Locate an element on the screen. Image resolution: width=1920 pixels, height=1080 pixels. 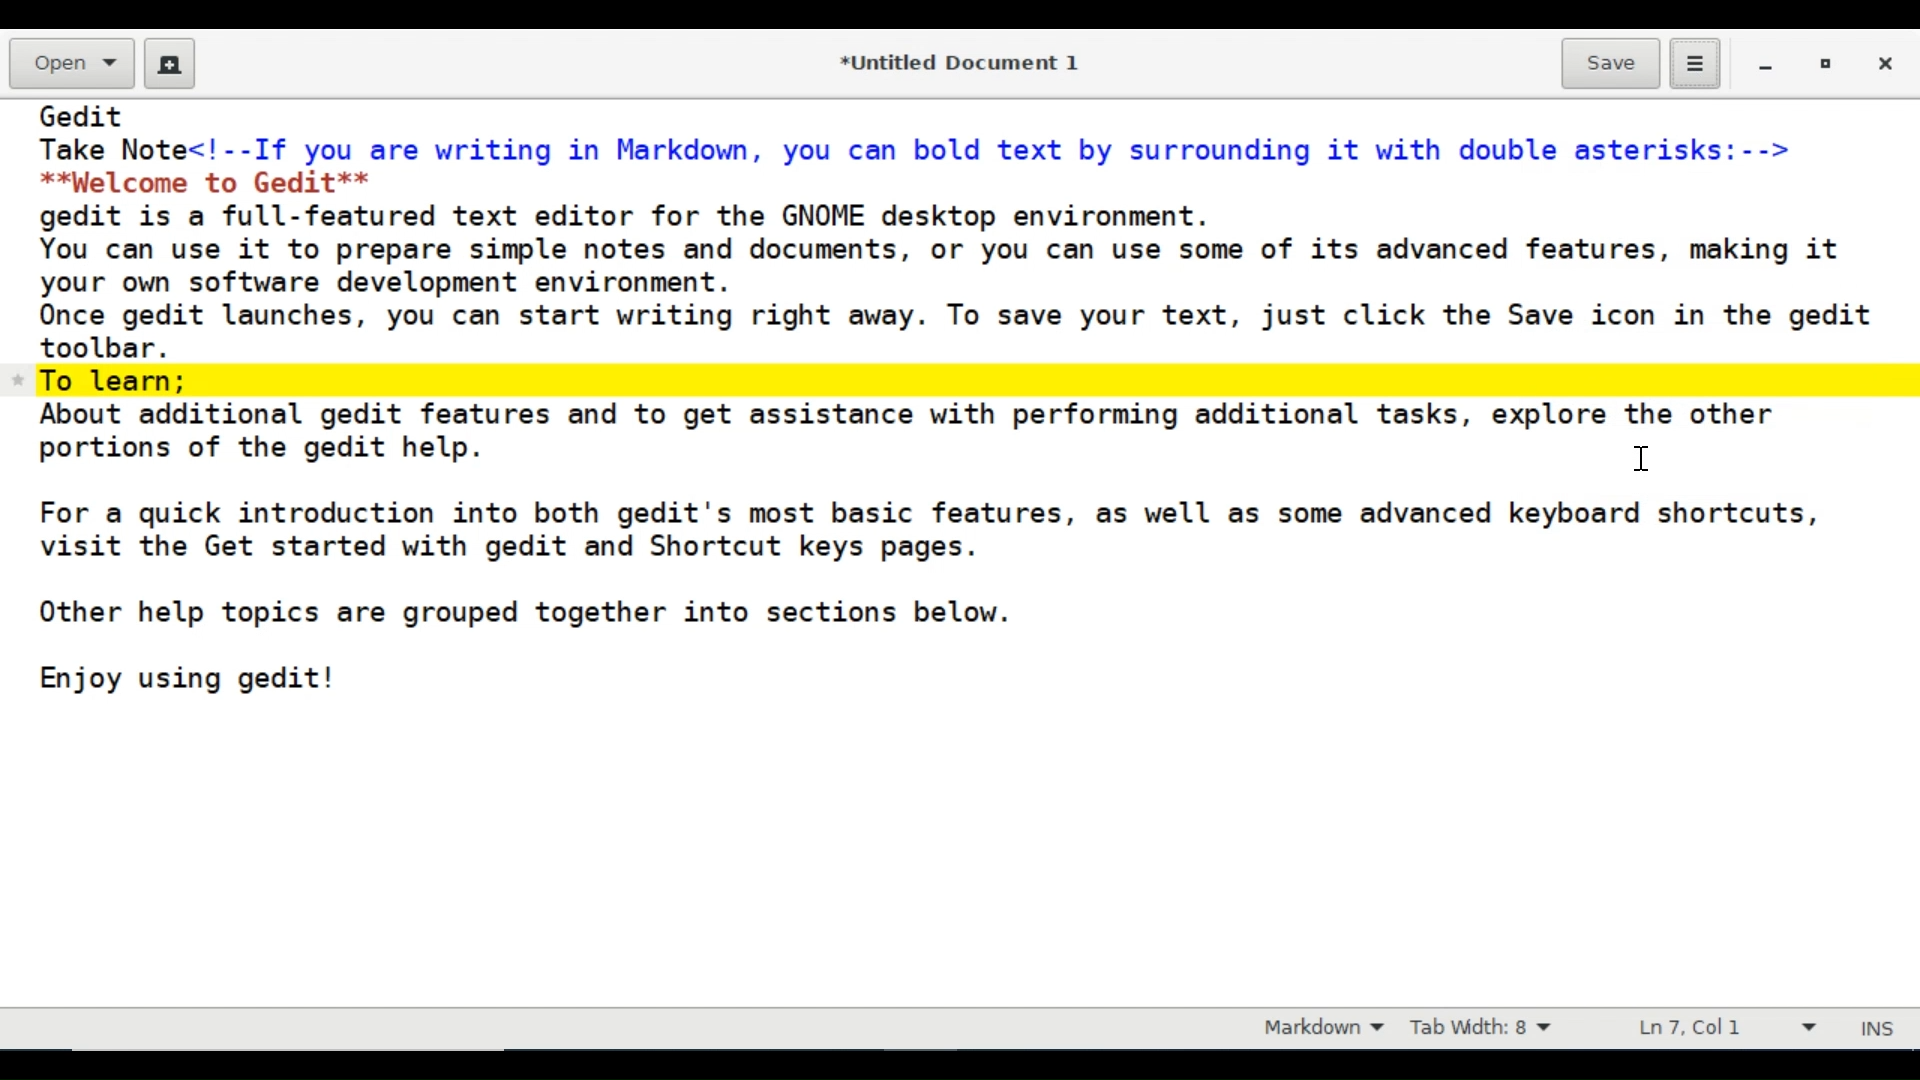
You can use it to prepare simple notes and documents, or you can use some of its advanced features, making it
your own software development environment. is located at coordinates (957, 265).